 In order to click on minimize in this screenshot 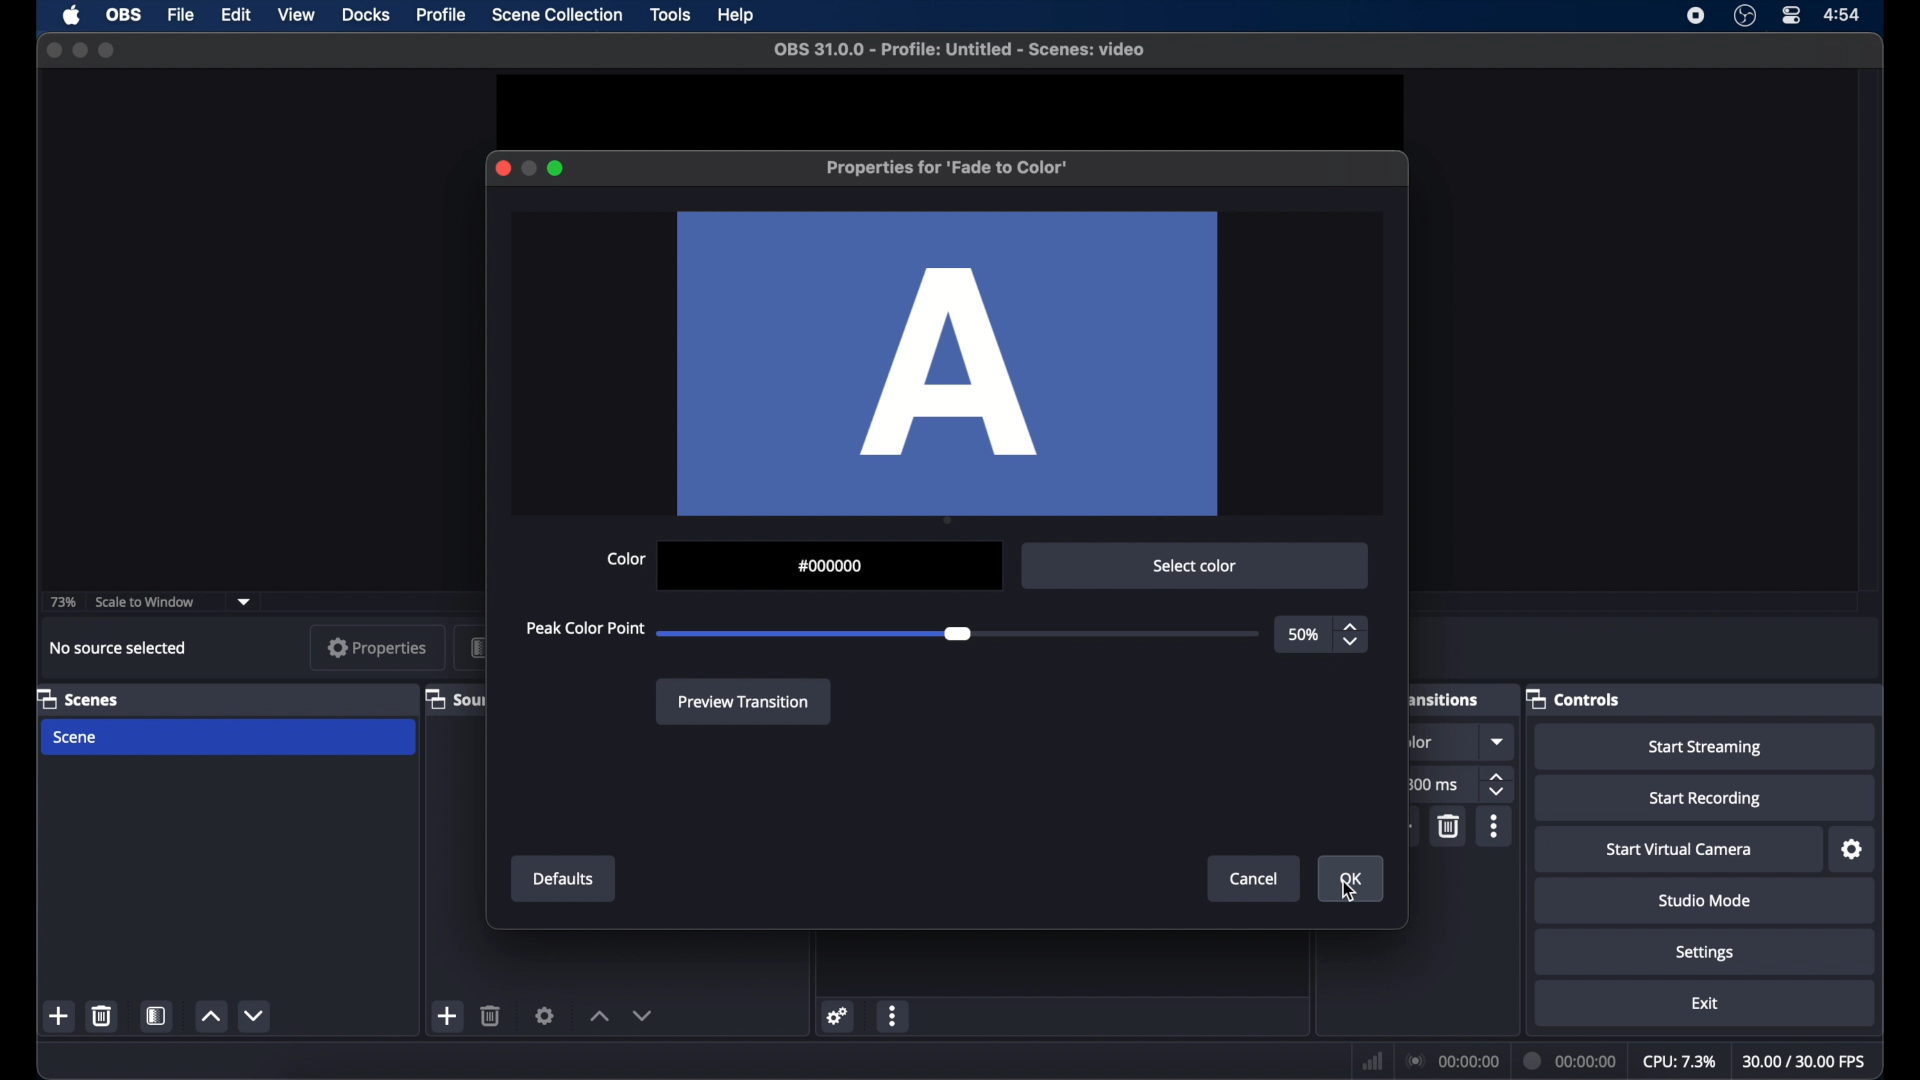, I will do `click(79, 50)`.